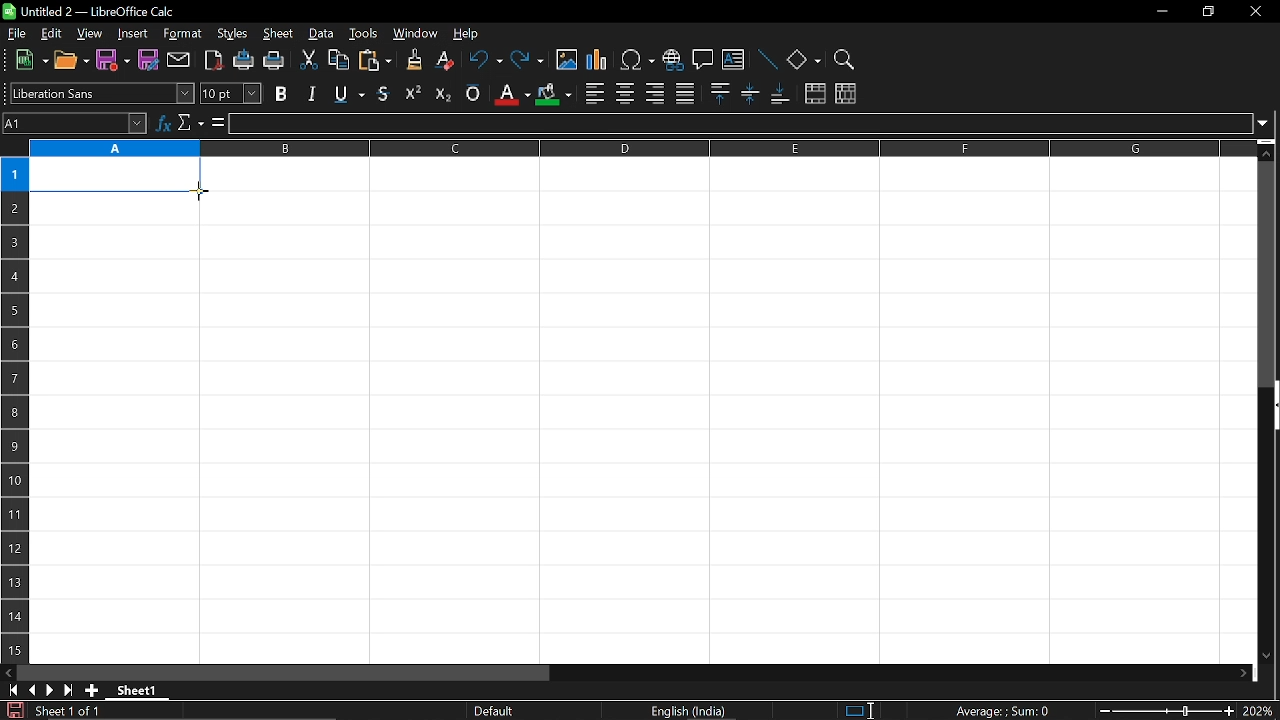 The height and width of the screenshot is (720, 1280). Describe the element at coordinates (190, 124) in the screenshot. I see `select function` at that location.